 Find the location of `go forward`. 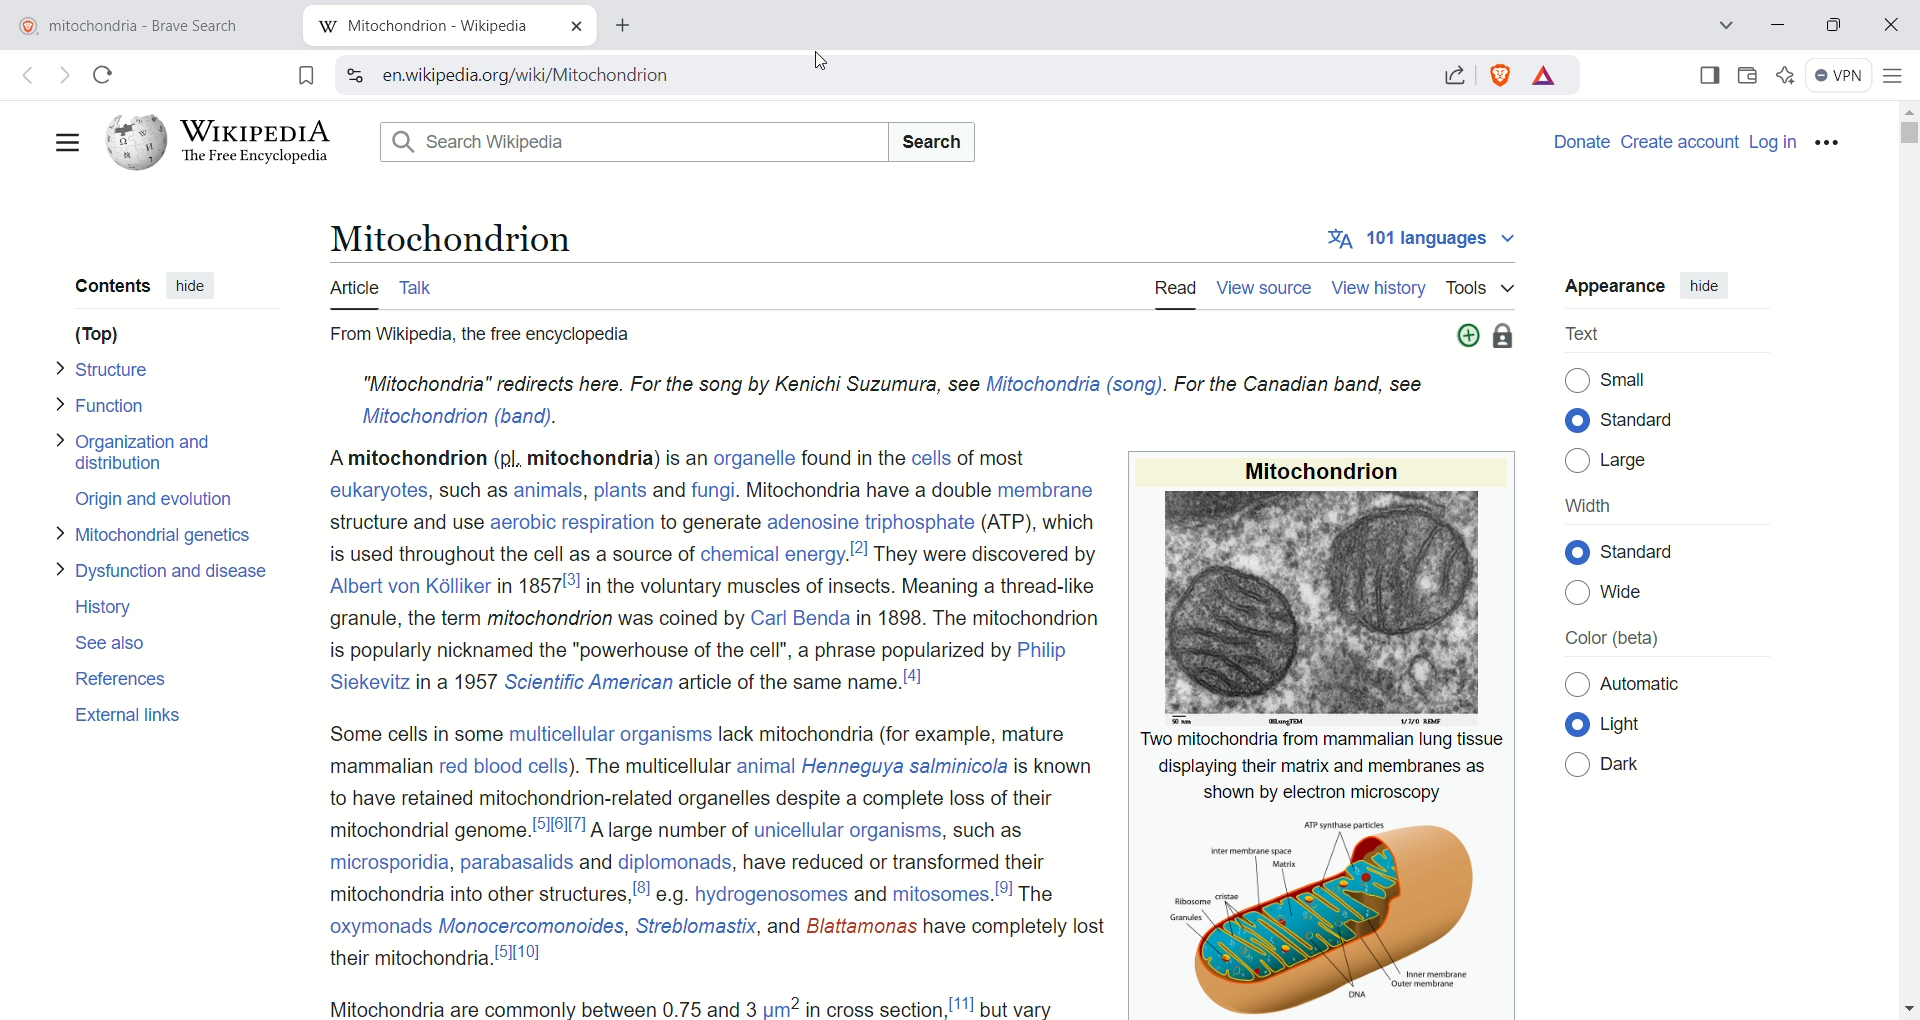

go forward is located at coordinates (64, 76).